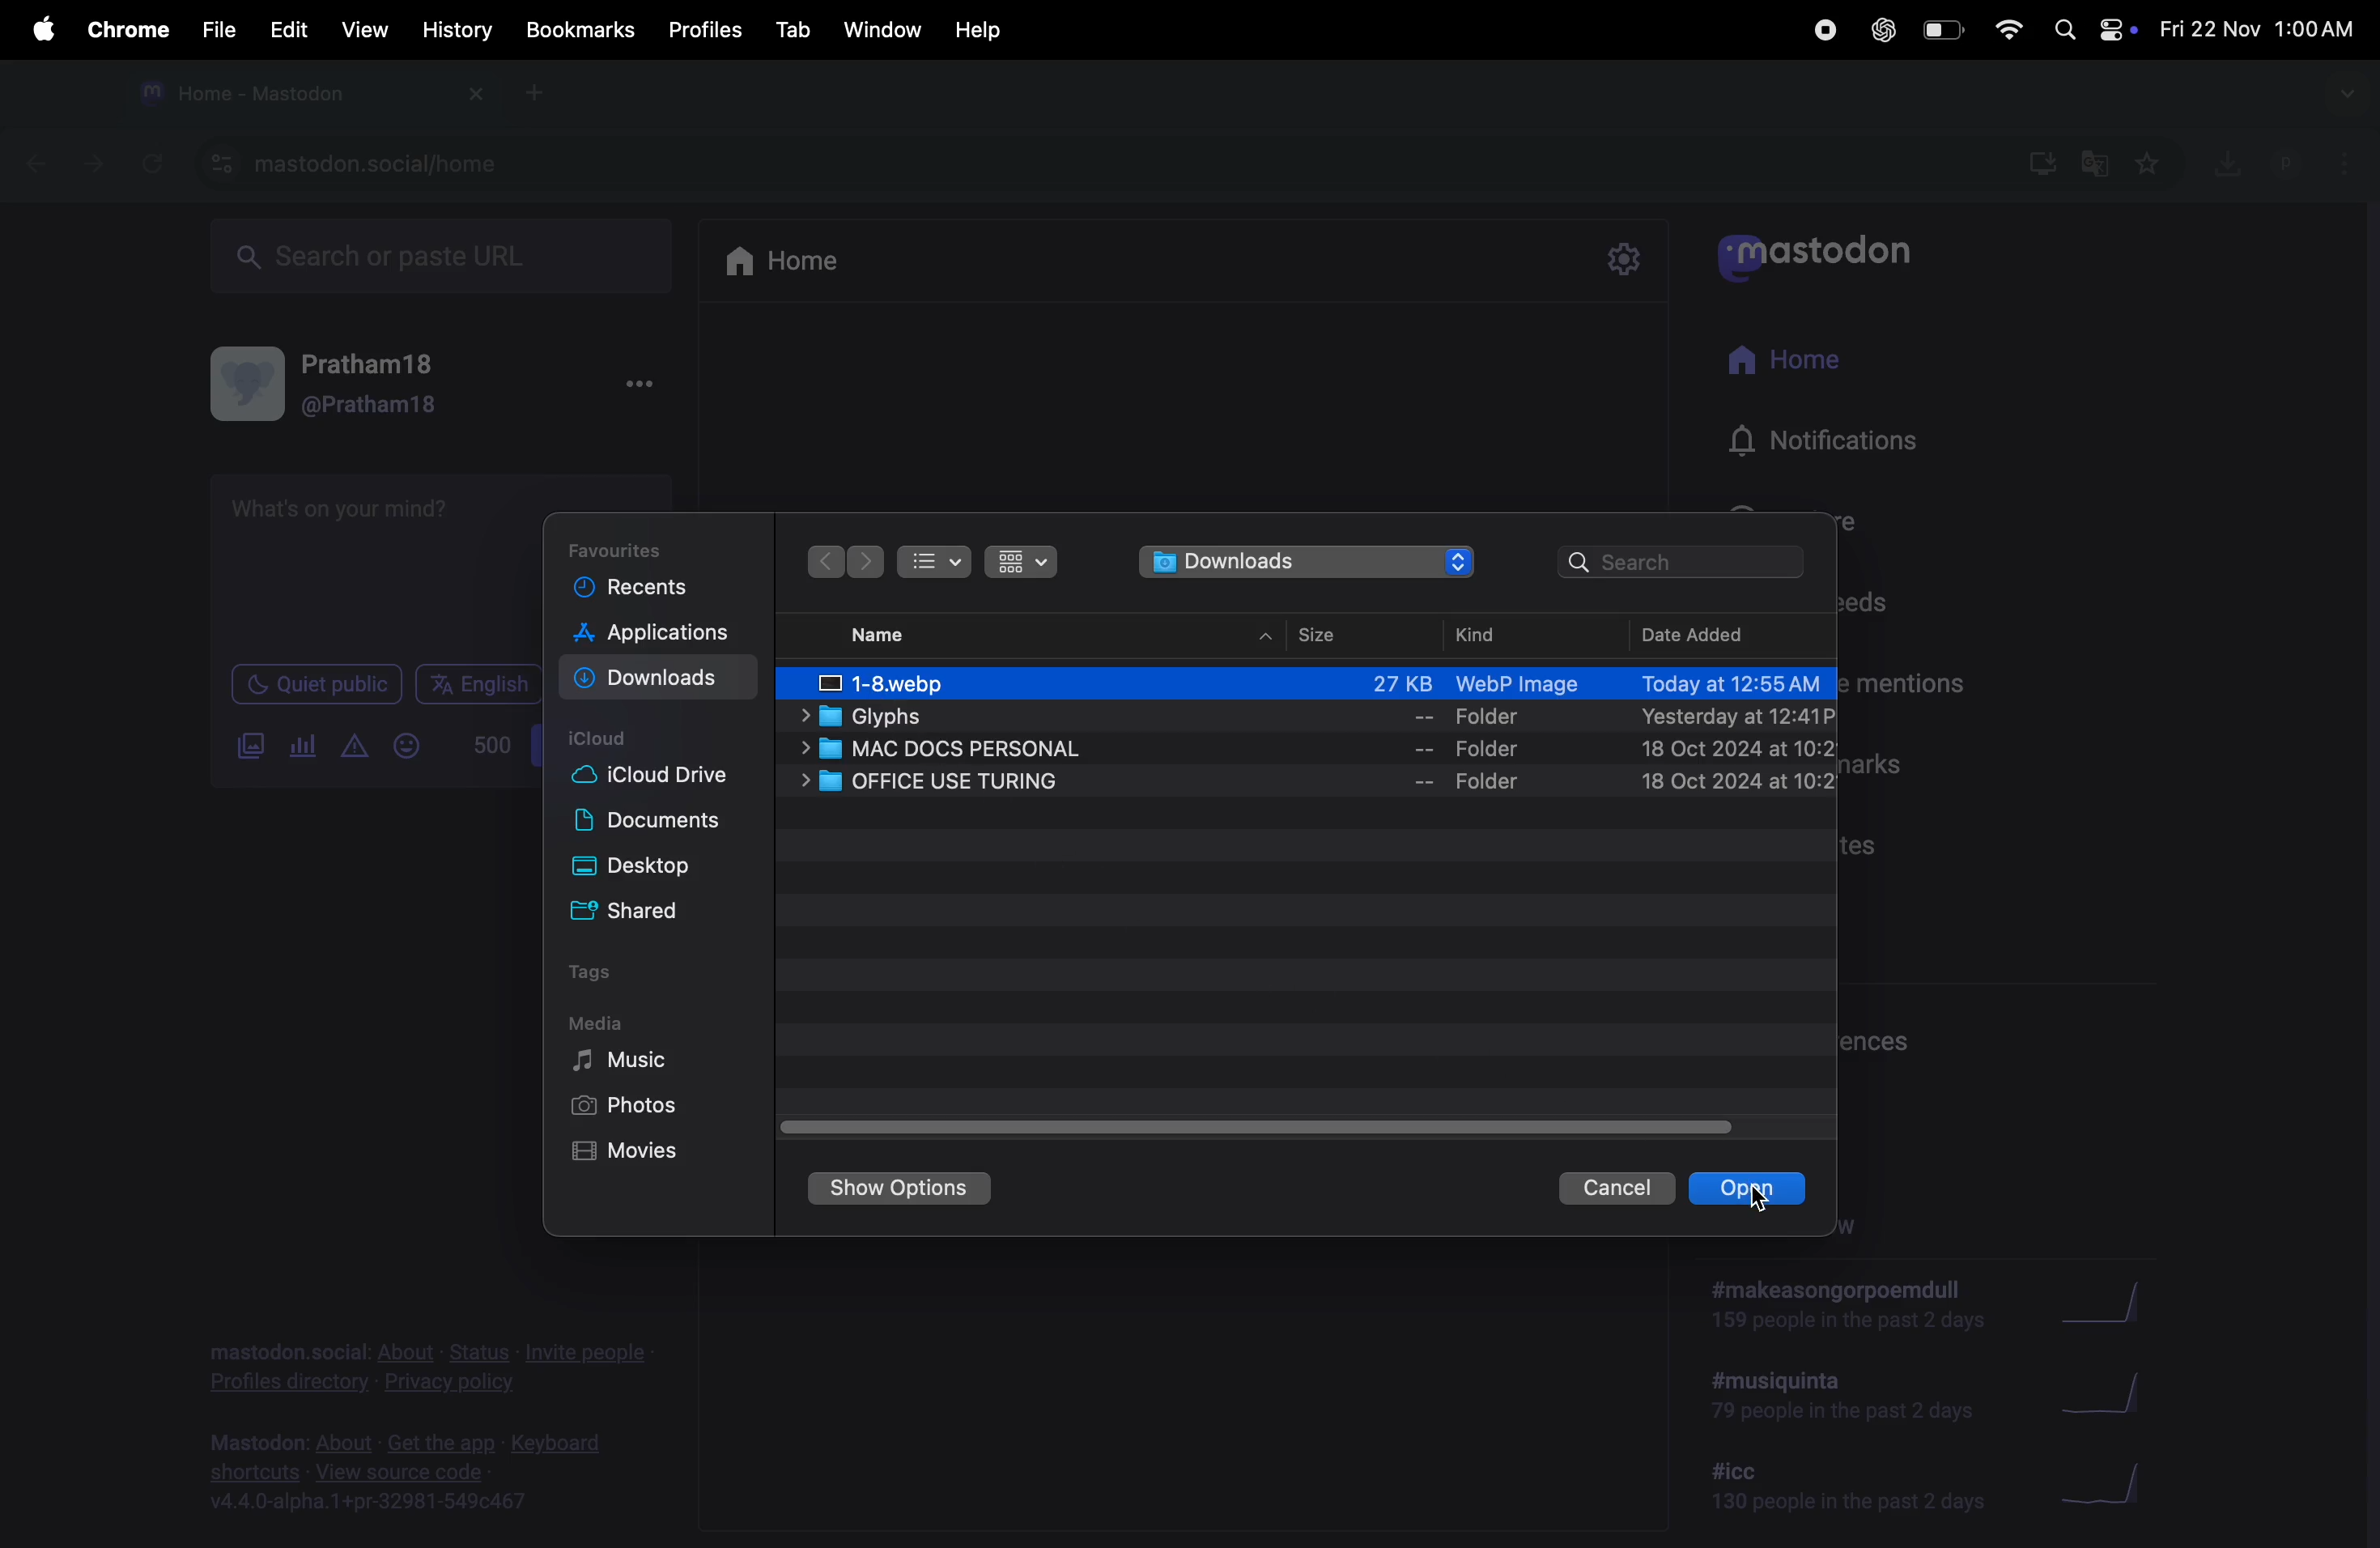 Image resolution: width=2380 pixels, height=1548 pixels. What do you see at coordinates (2113, 25) in the screenshot?
I see `apple widgets` at bounding box center [2113, 25].